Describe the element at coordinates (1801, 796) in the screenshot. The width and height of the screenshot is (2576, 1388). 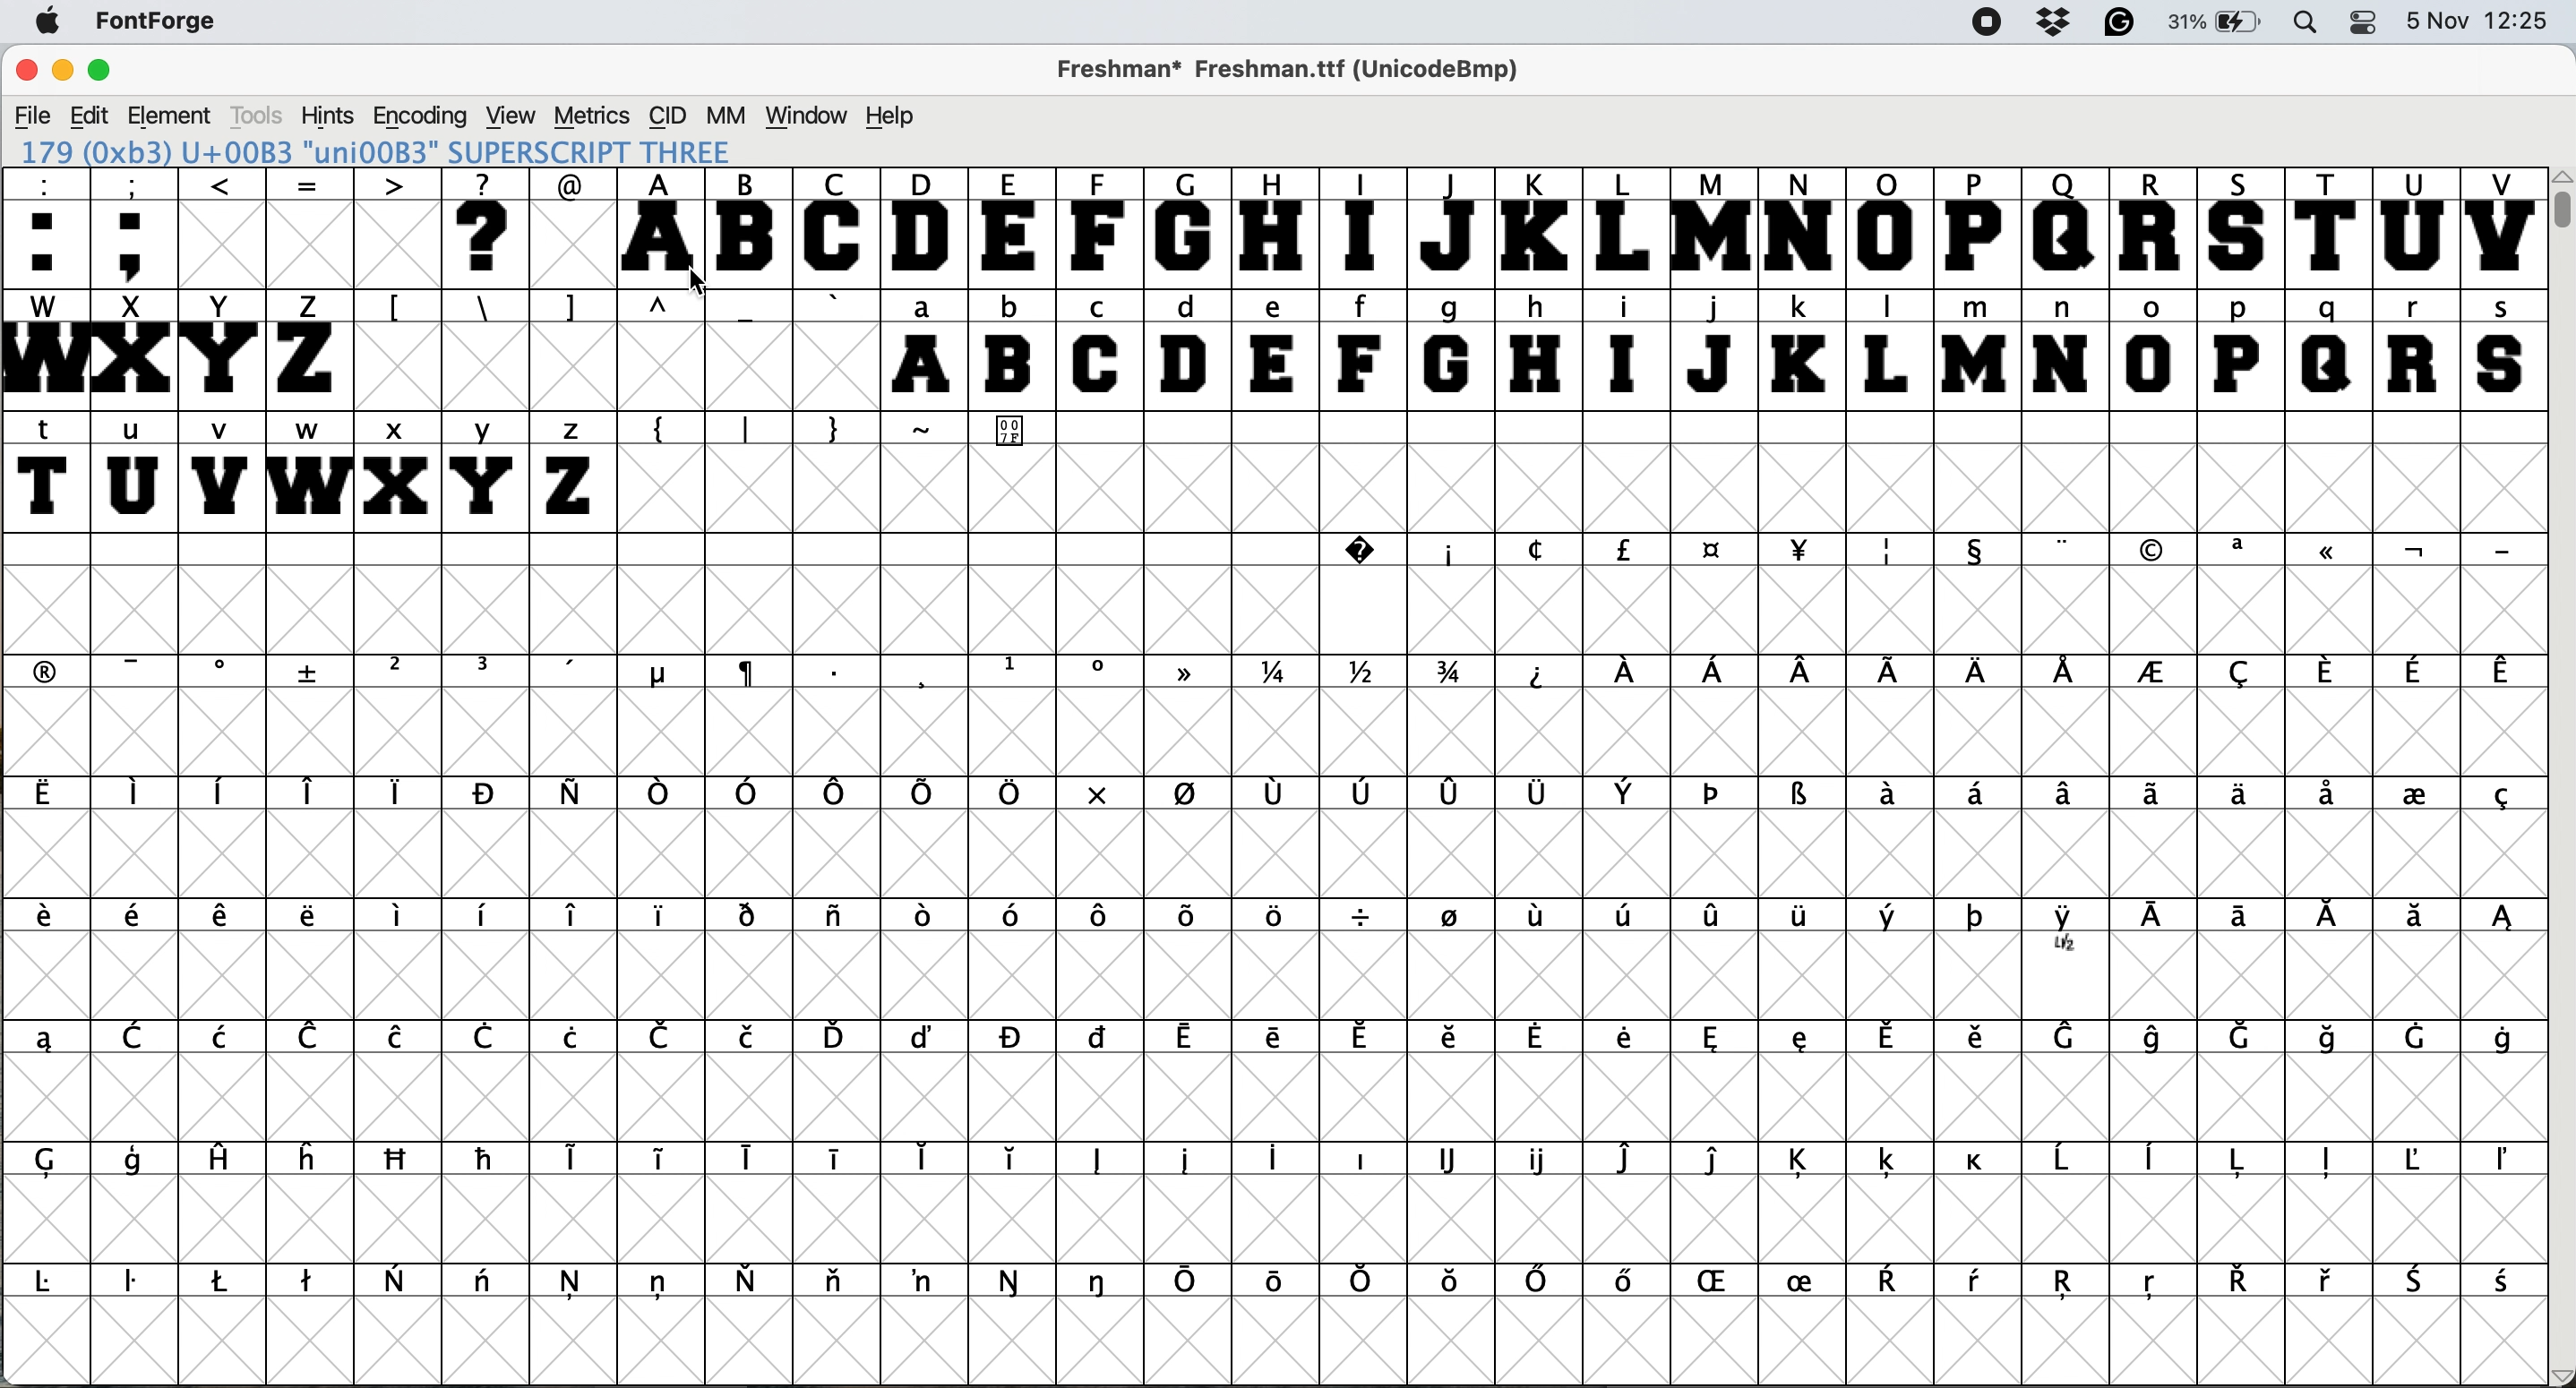
I see `symbol` at that location.